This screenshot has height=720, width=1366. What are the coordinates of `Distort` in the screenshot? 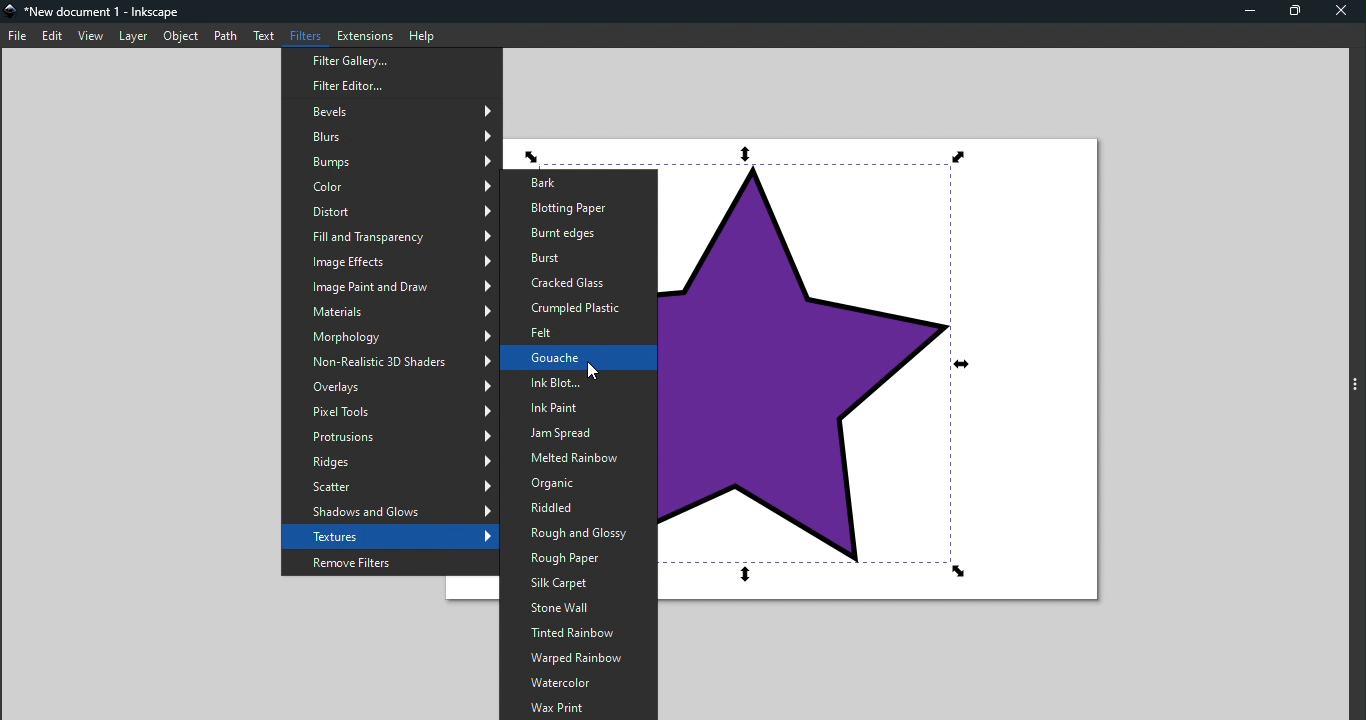 It's located at (389, 210).